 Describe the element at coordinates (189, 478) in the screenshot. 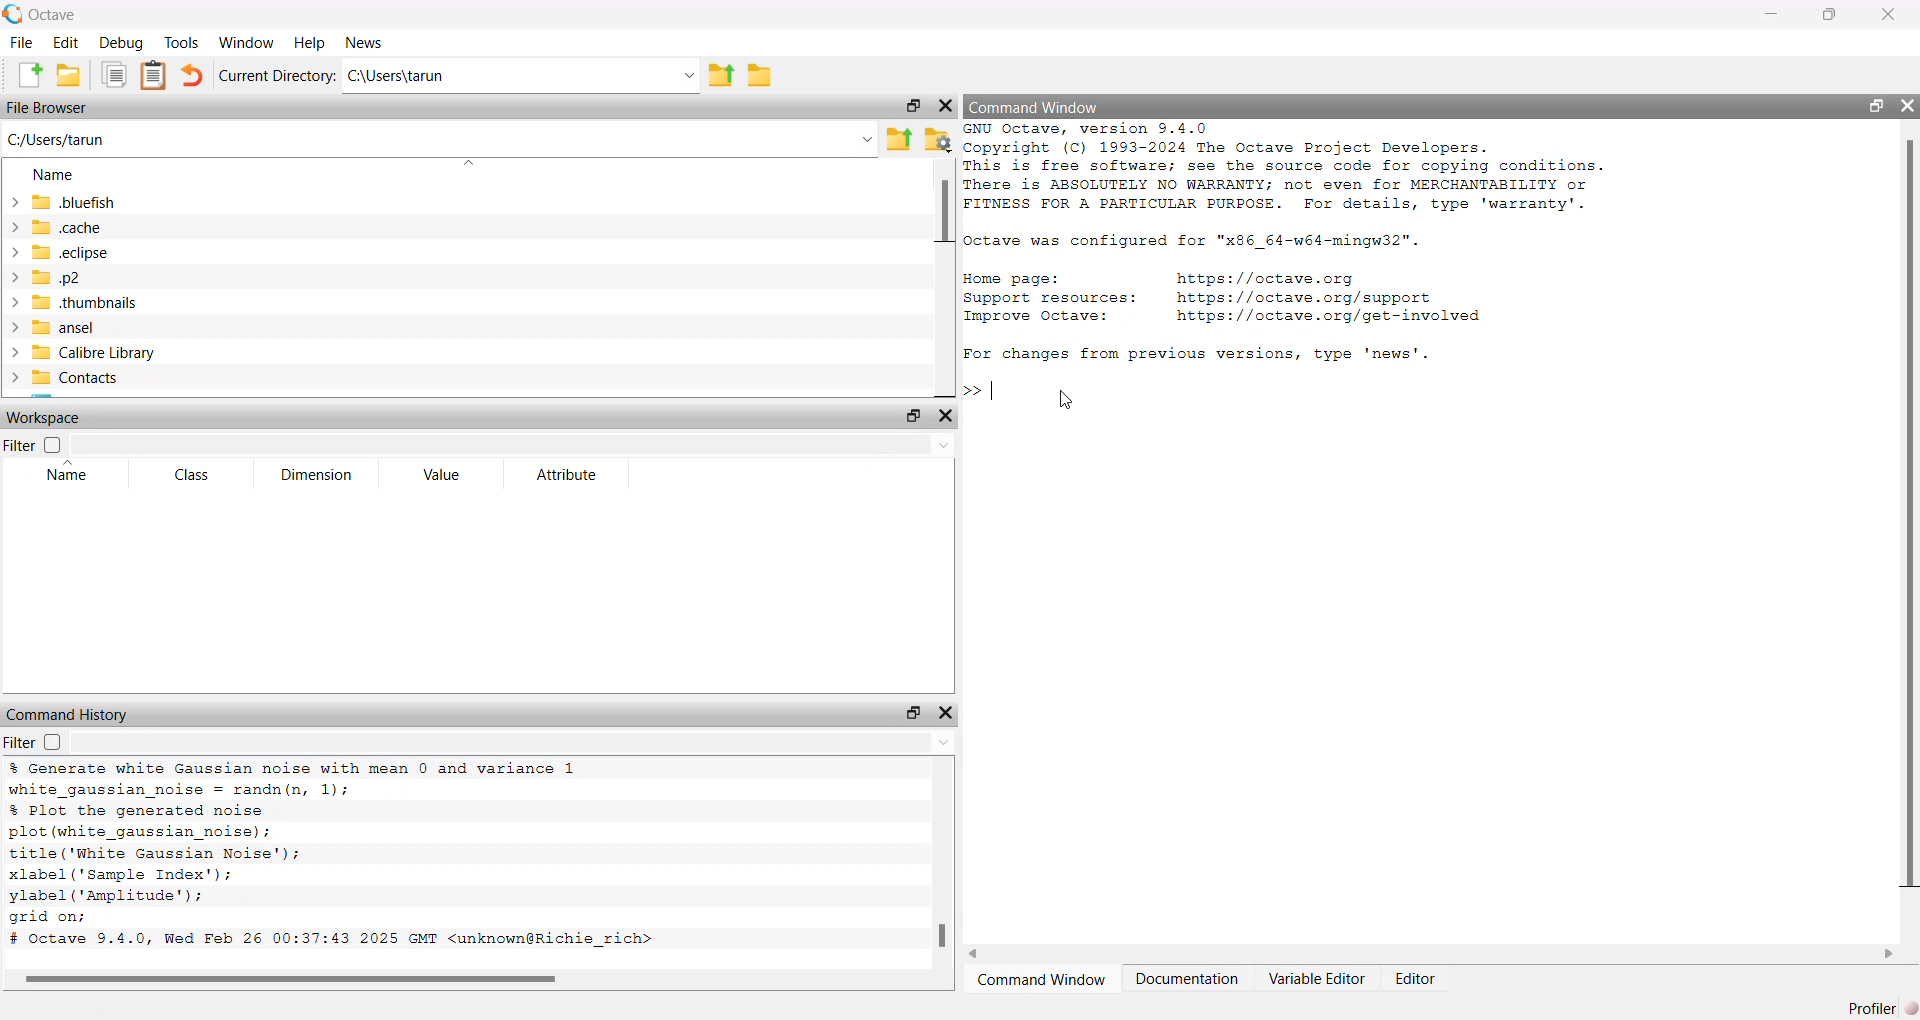

I see `Class` at that location.